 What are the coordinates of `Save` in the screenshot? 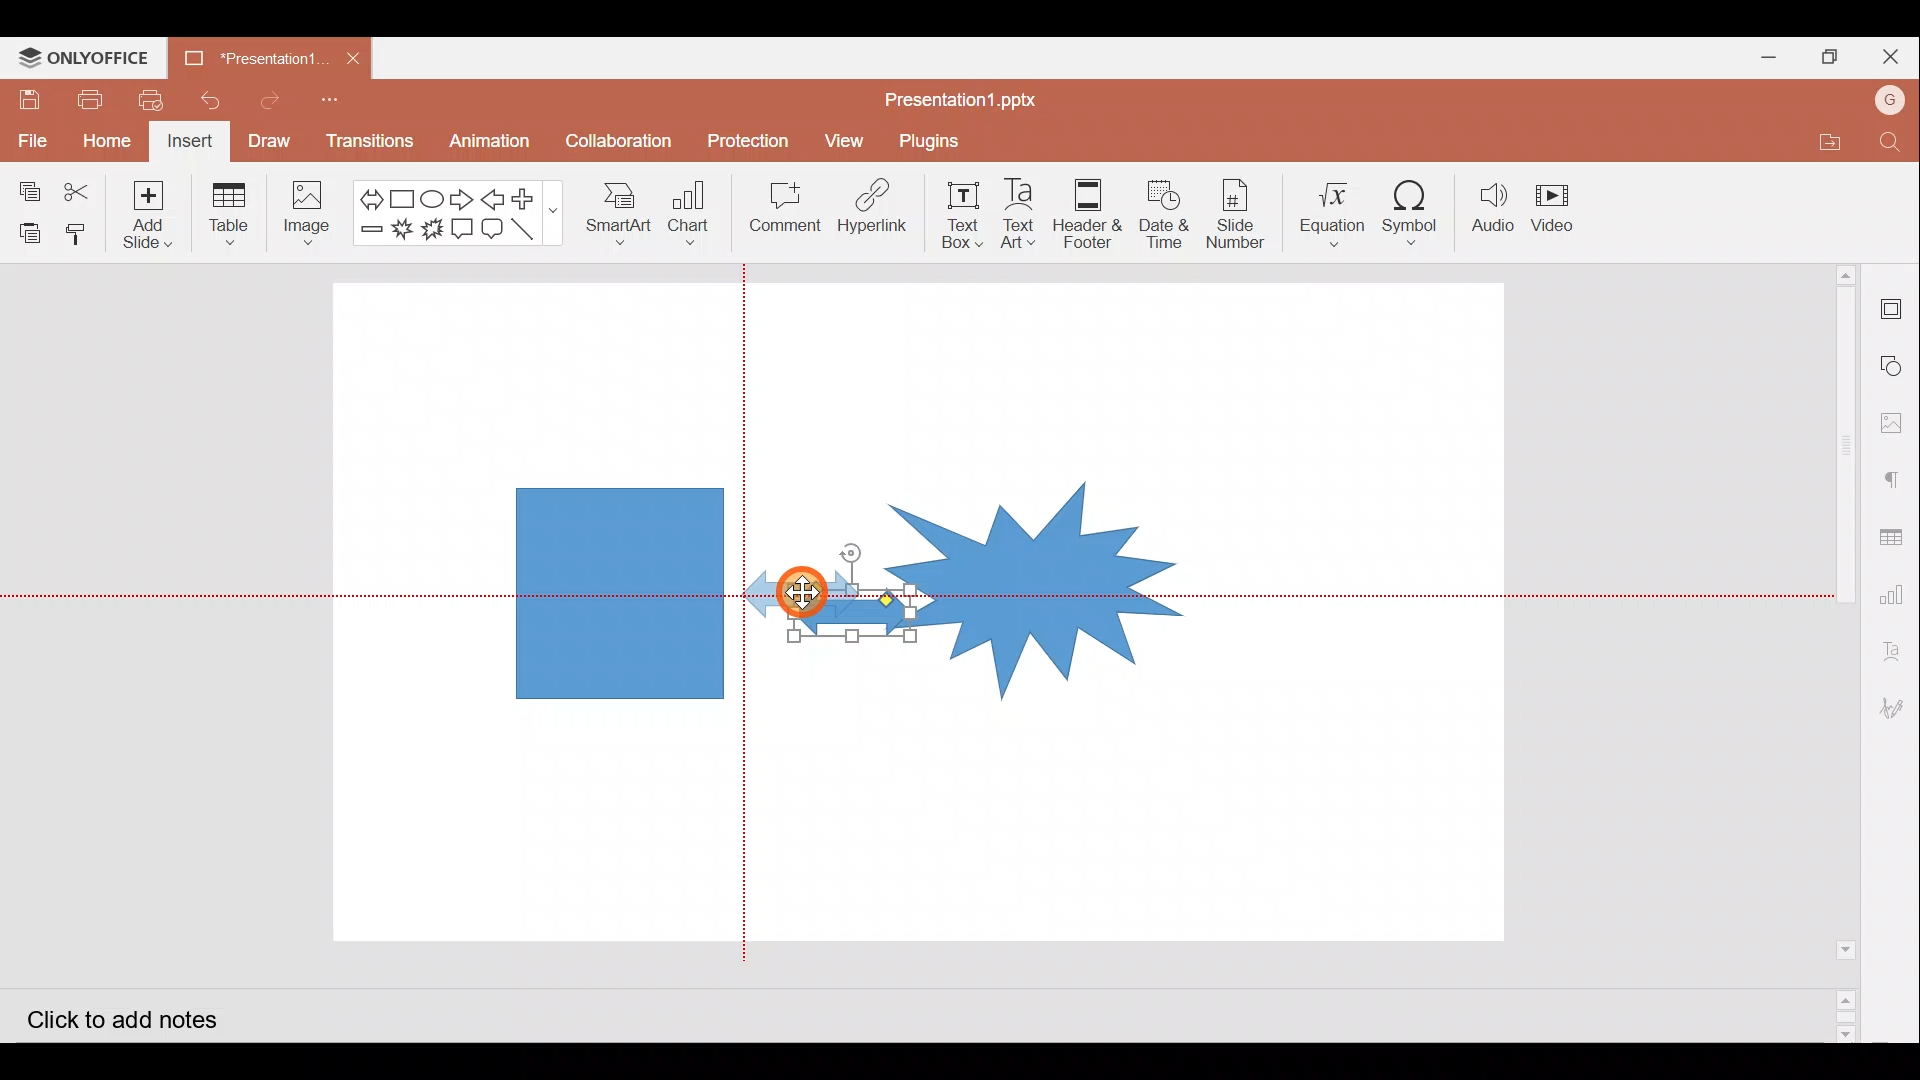 It's located at (28, 99).